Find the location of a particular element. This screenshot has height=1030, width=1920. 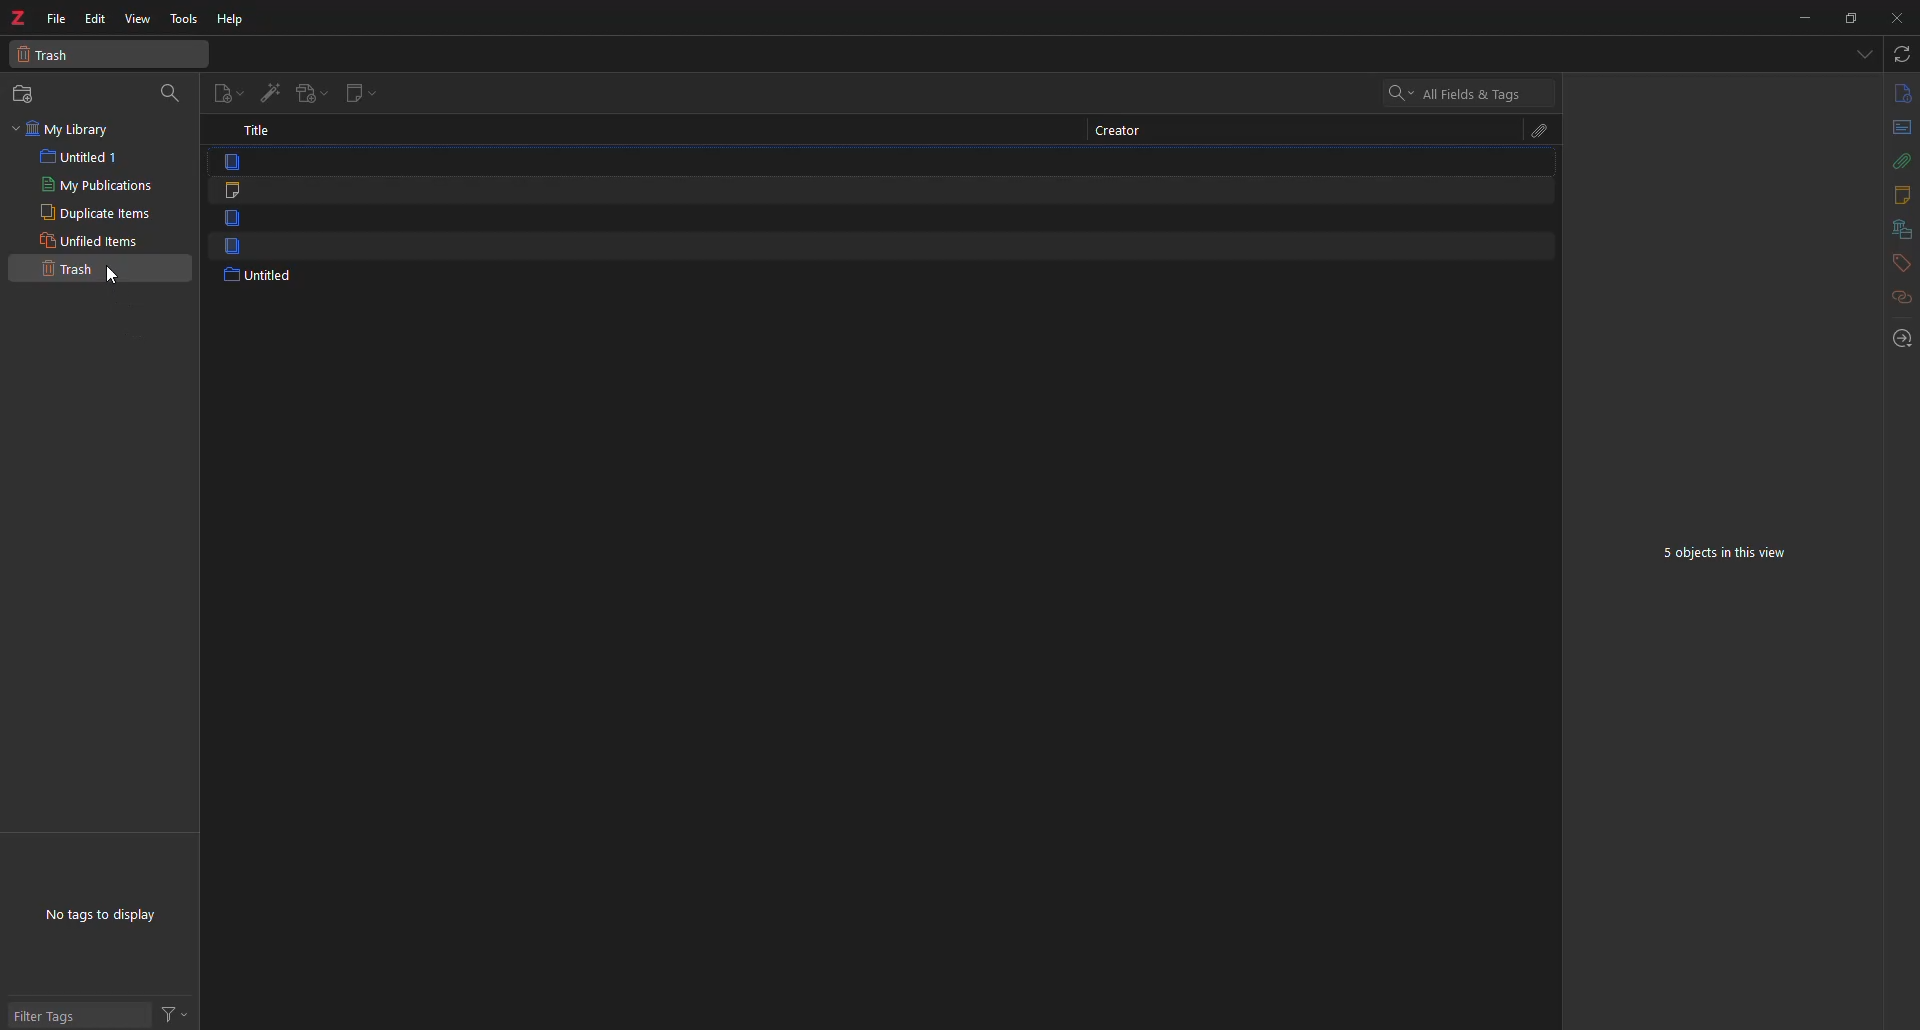

abstract is located at coordinates (1901, 129).